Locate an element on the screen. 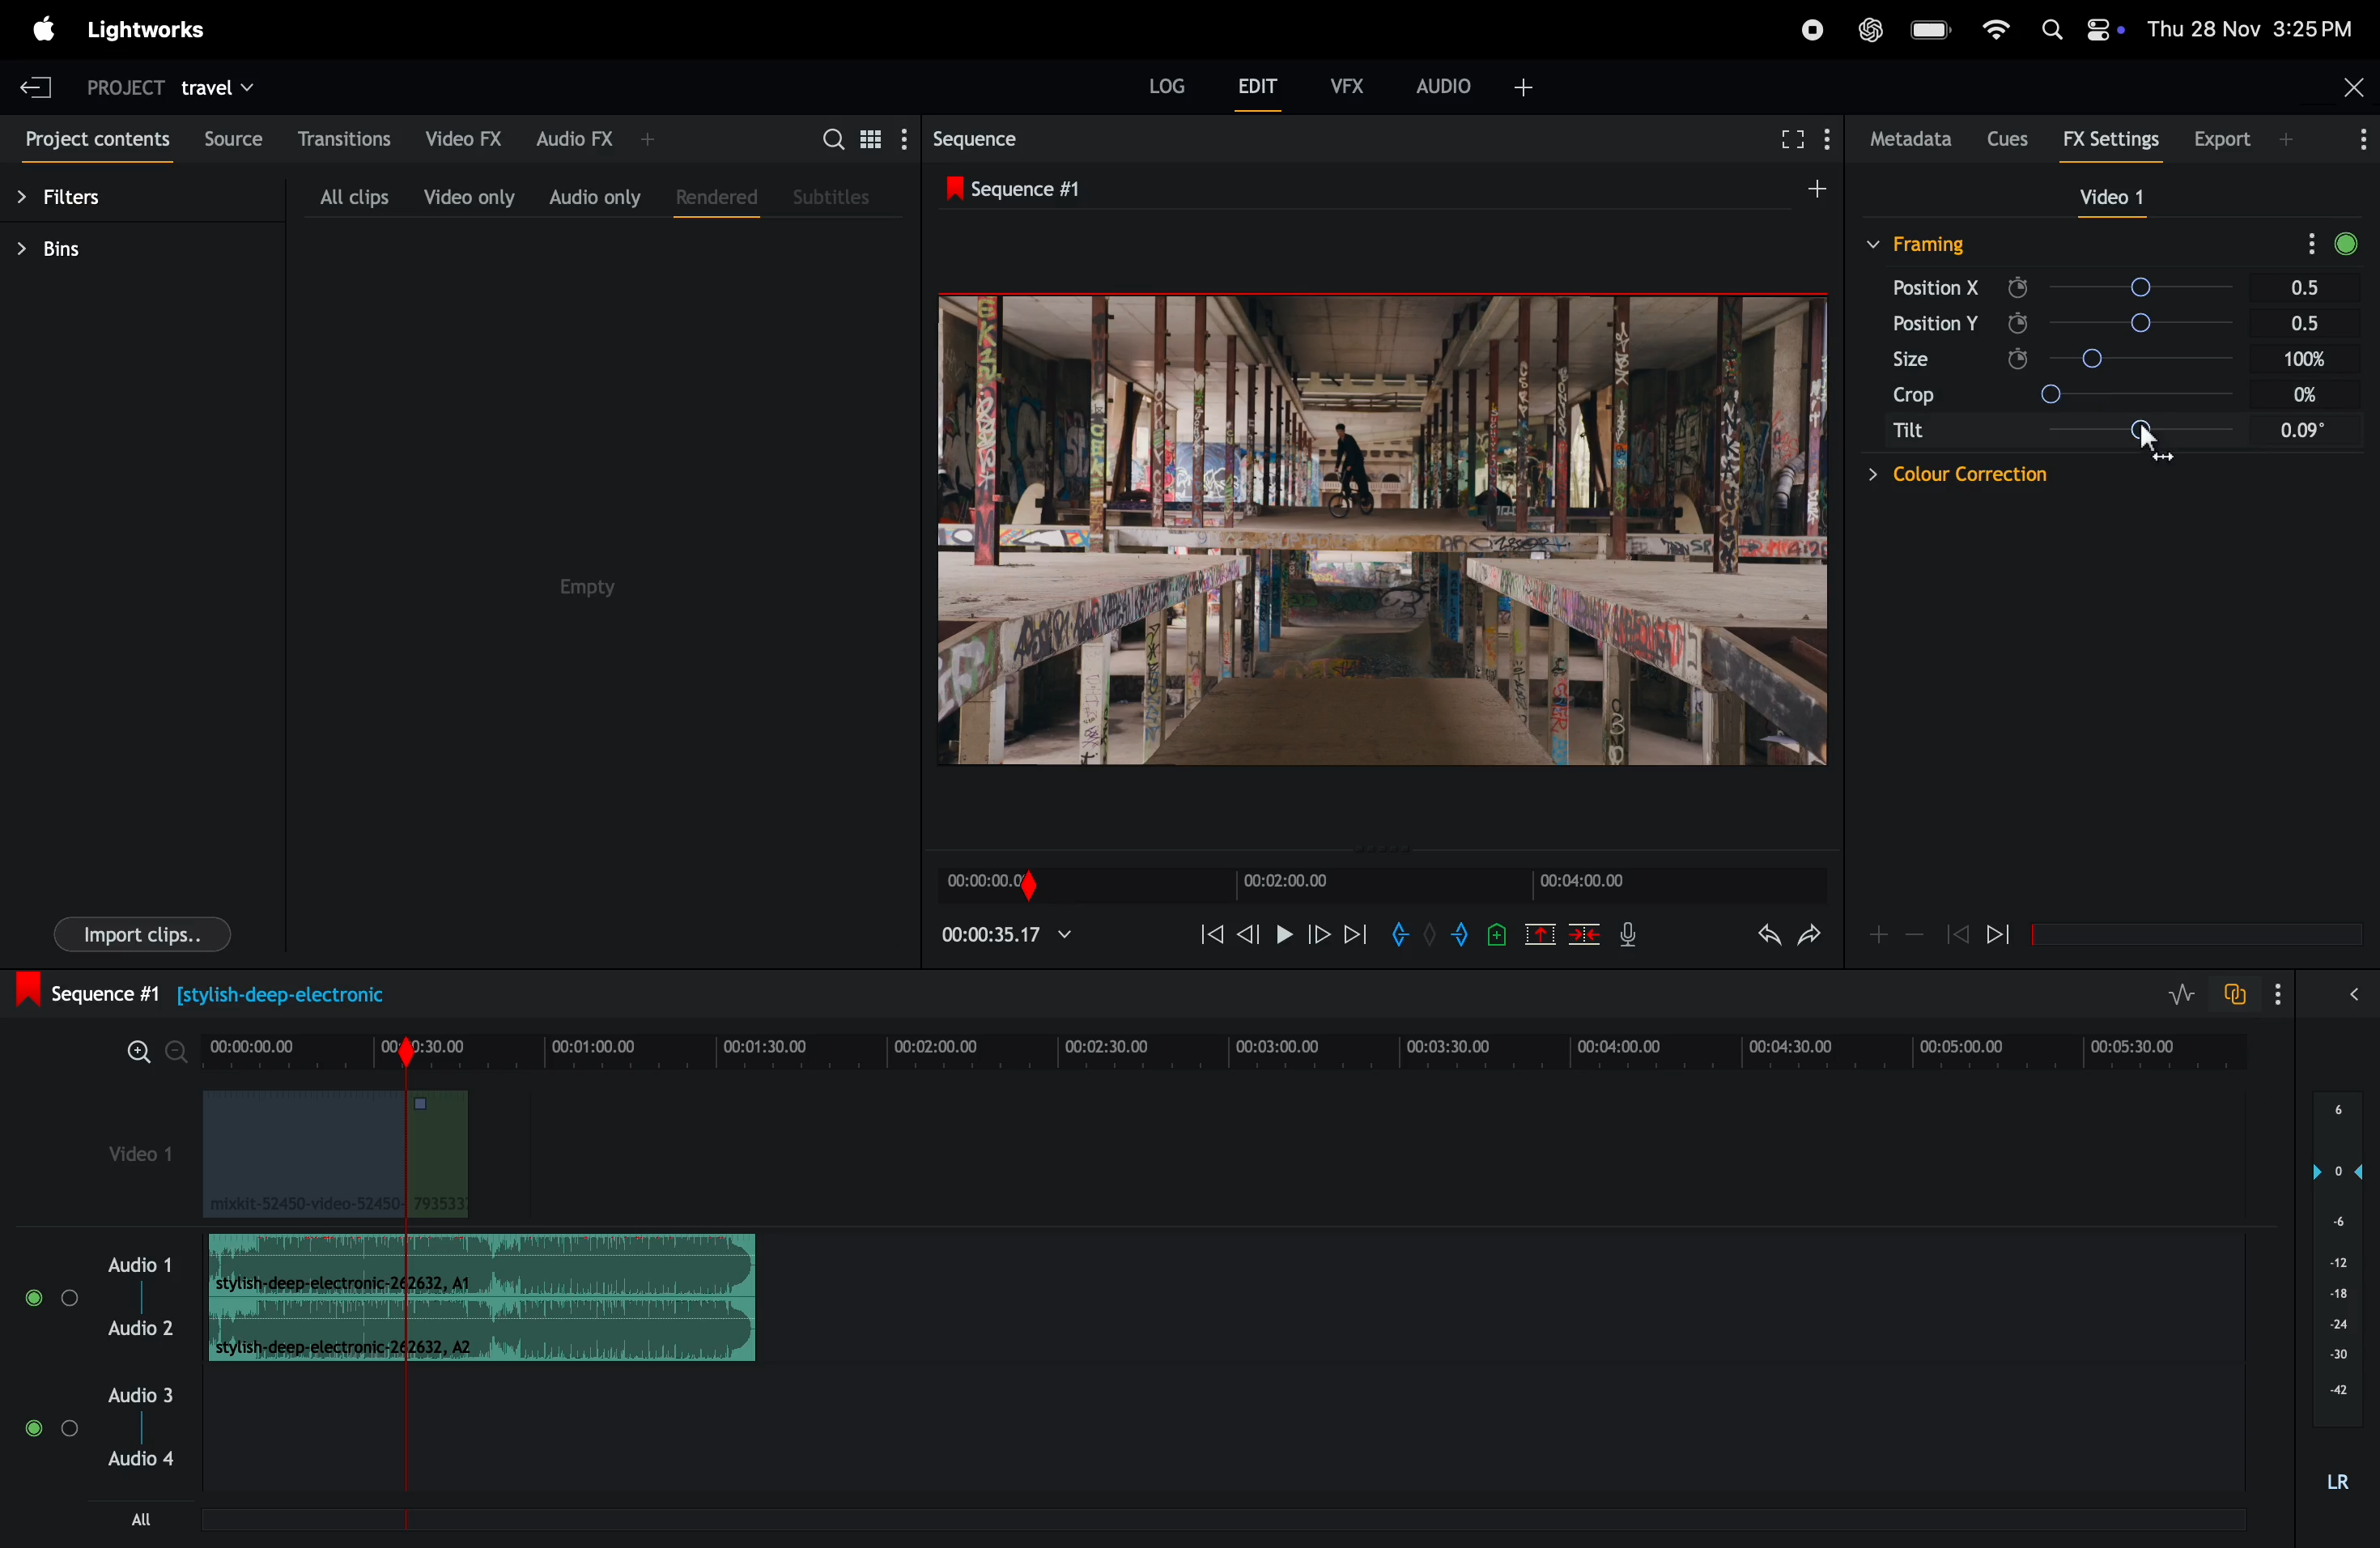  toggle audio levels is located at coordinates (2177, 991).